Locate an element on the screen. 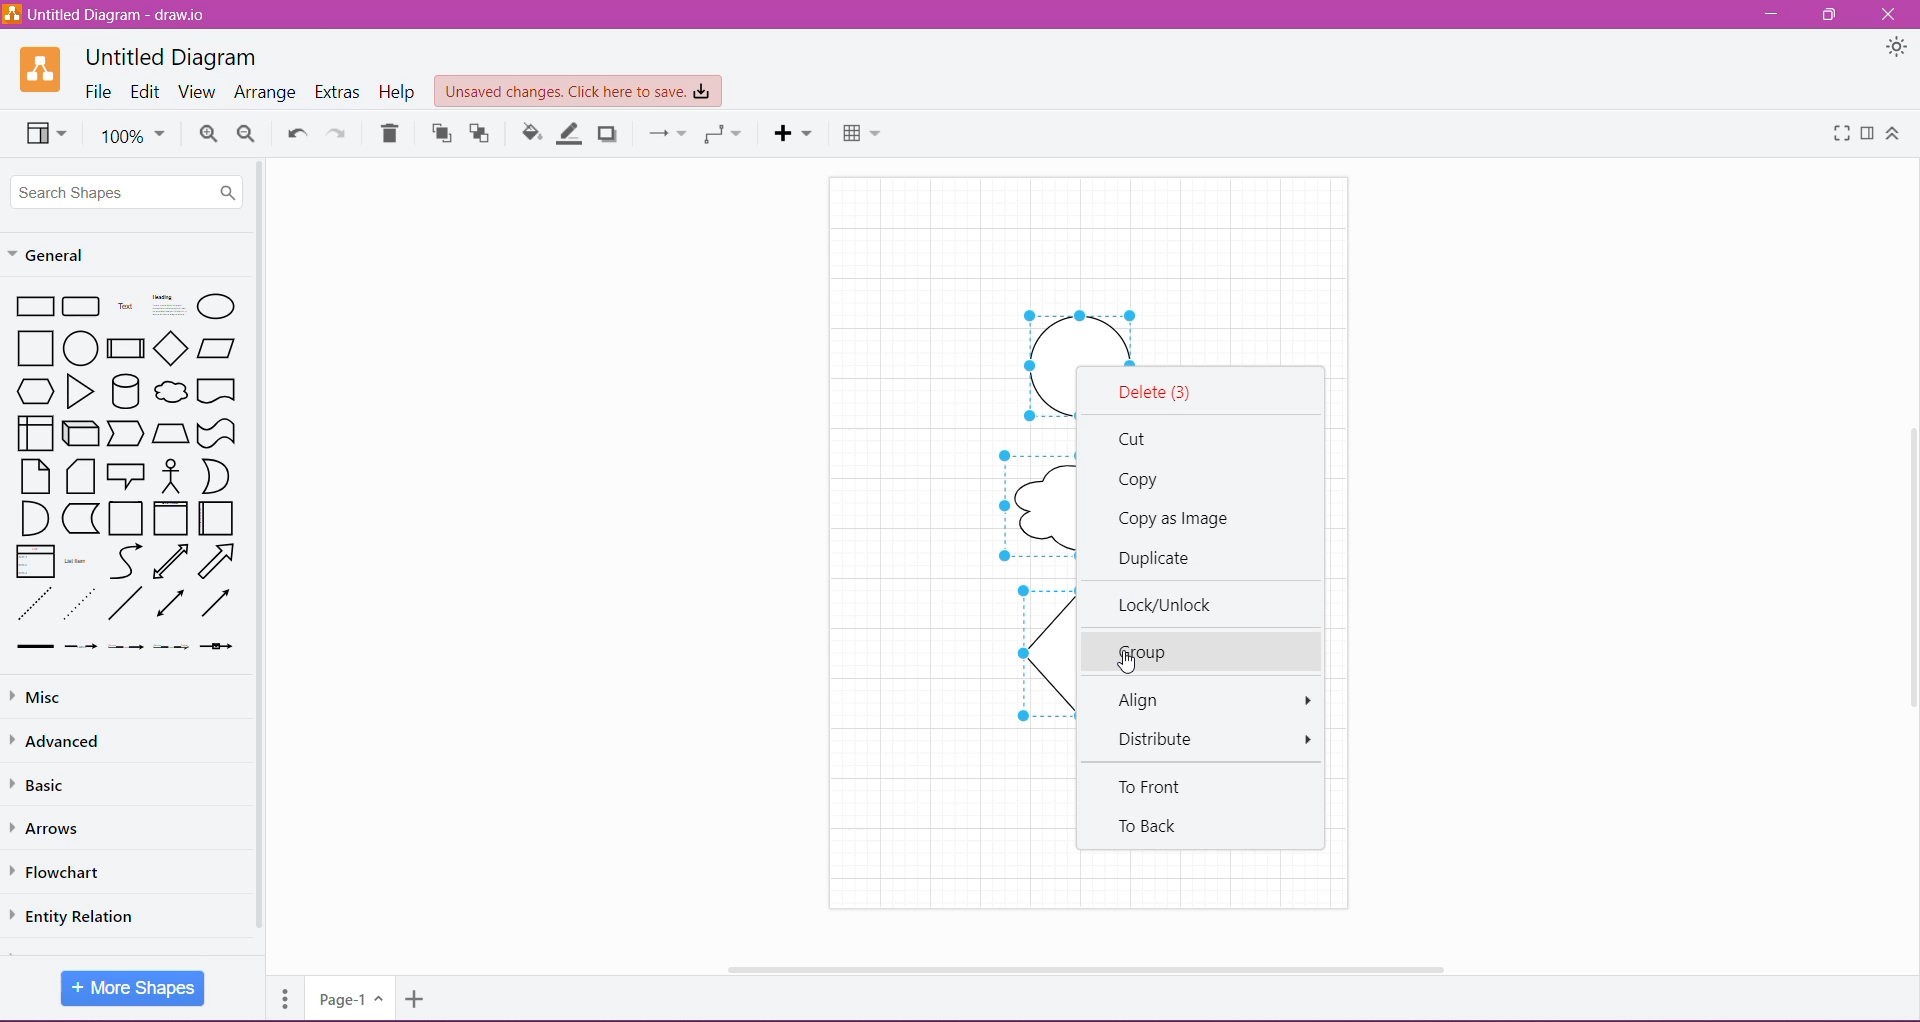  Application Logo is located at coordinates (42, 69).